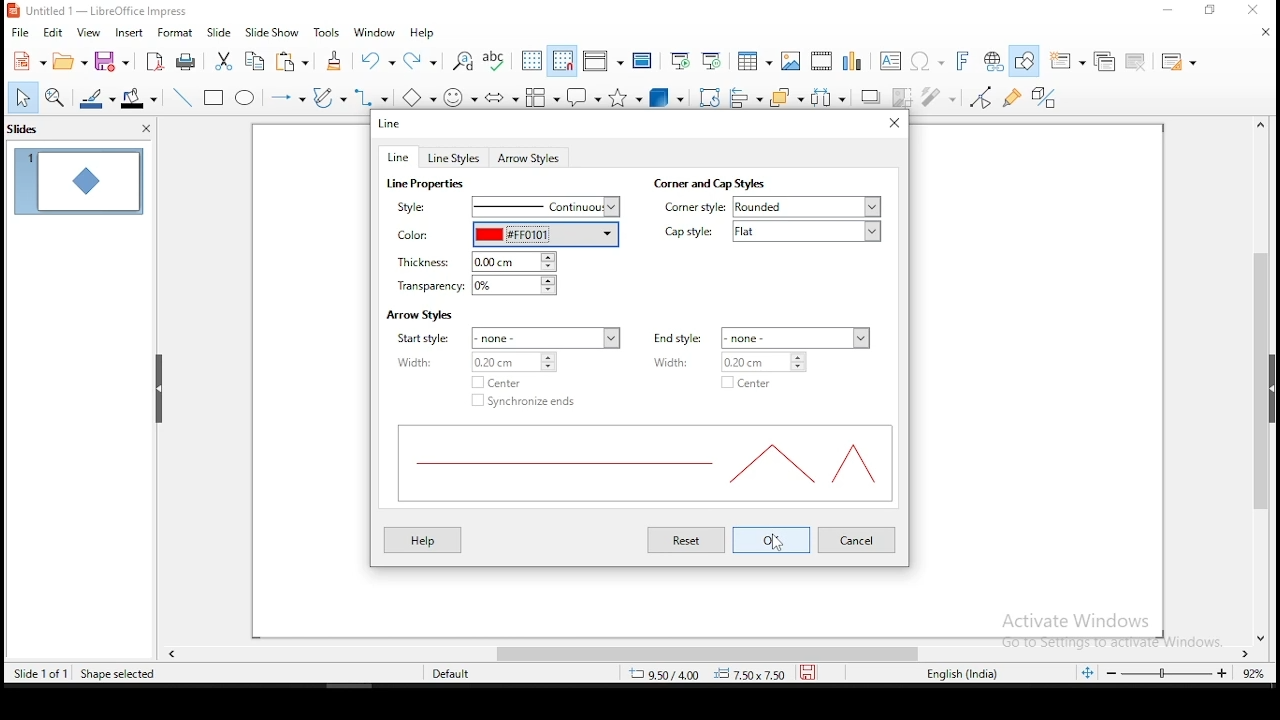  I want to click on Minimize sidebar, so click(158, 389).